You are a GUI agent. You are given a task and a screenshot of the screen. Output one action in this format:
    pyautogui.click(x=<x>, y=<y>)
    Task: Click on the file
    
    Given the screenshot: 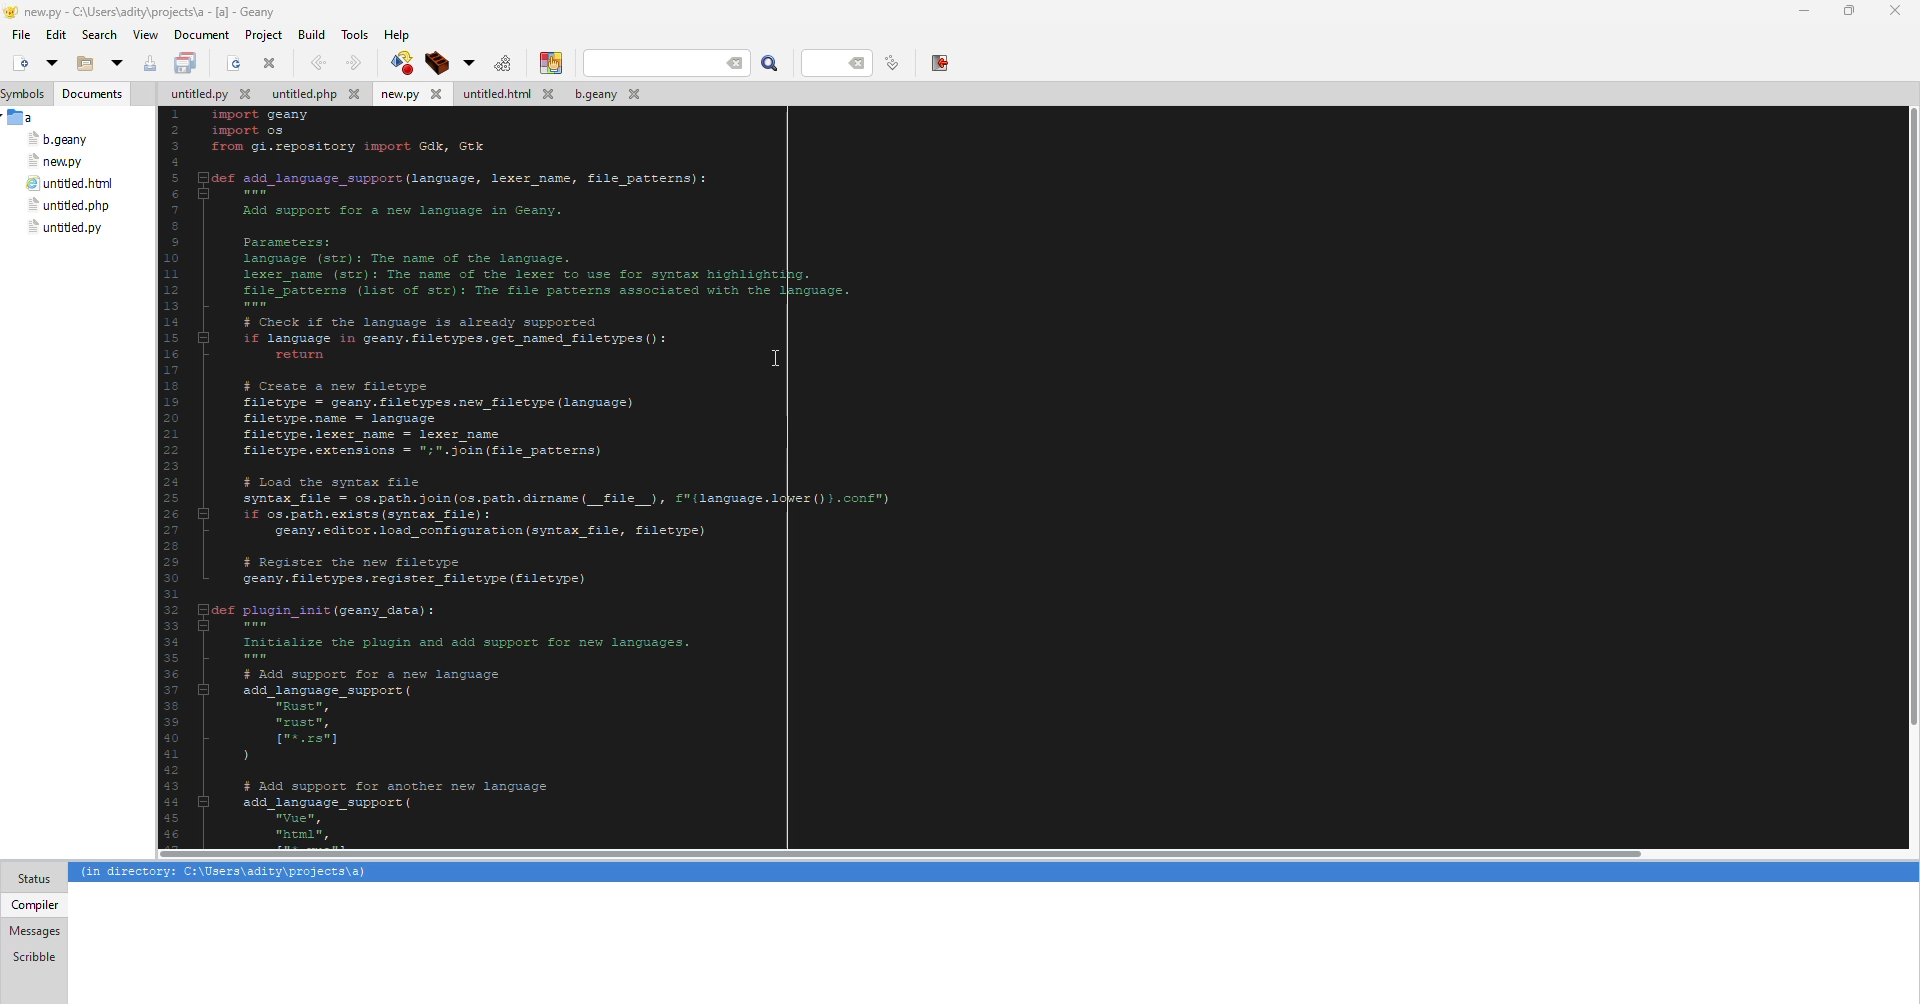 What is the action you would take?
    pyautogui.click(x=71, y=183)
    